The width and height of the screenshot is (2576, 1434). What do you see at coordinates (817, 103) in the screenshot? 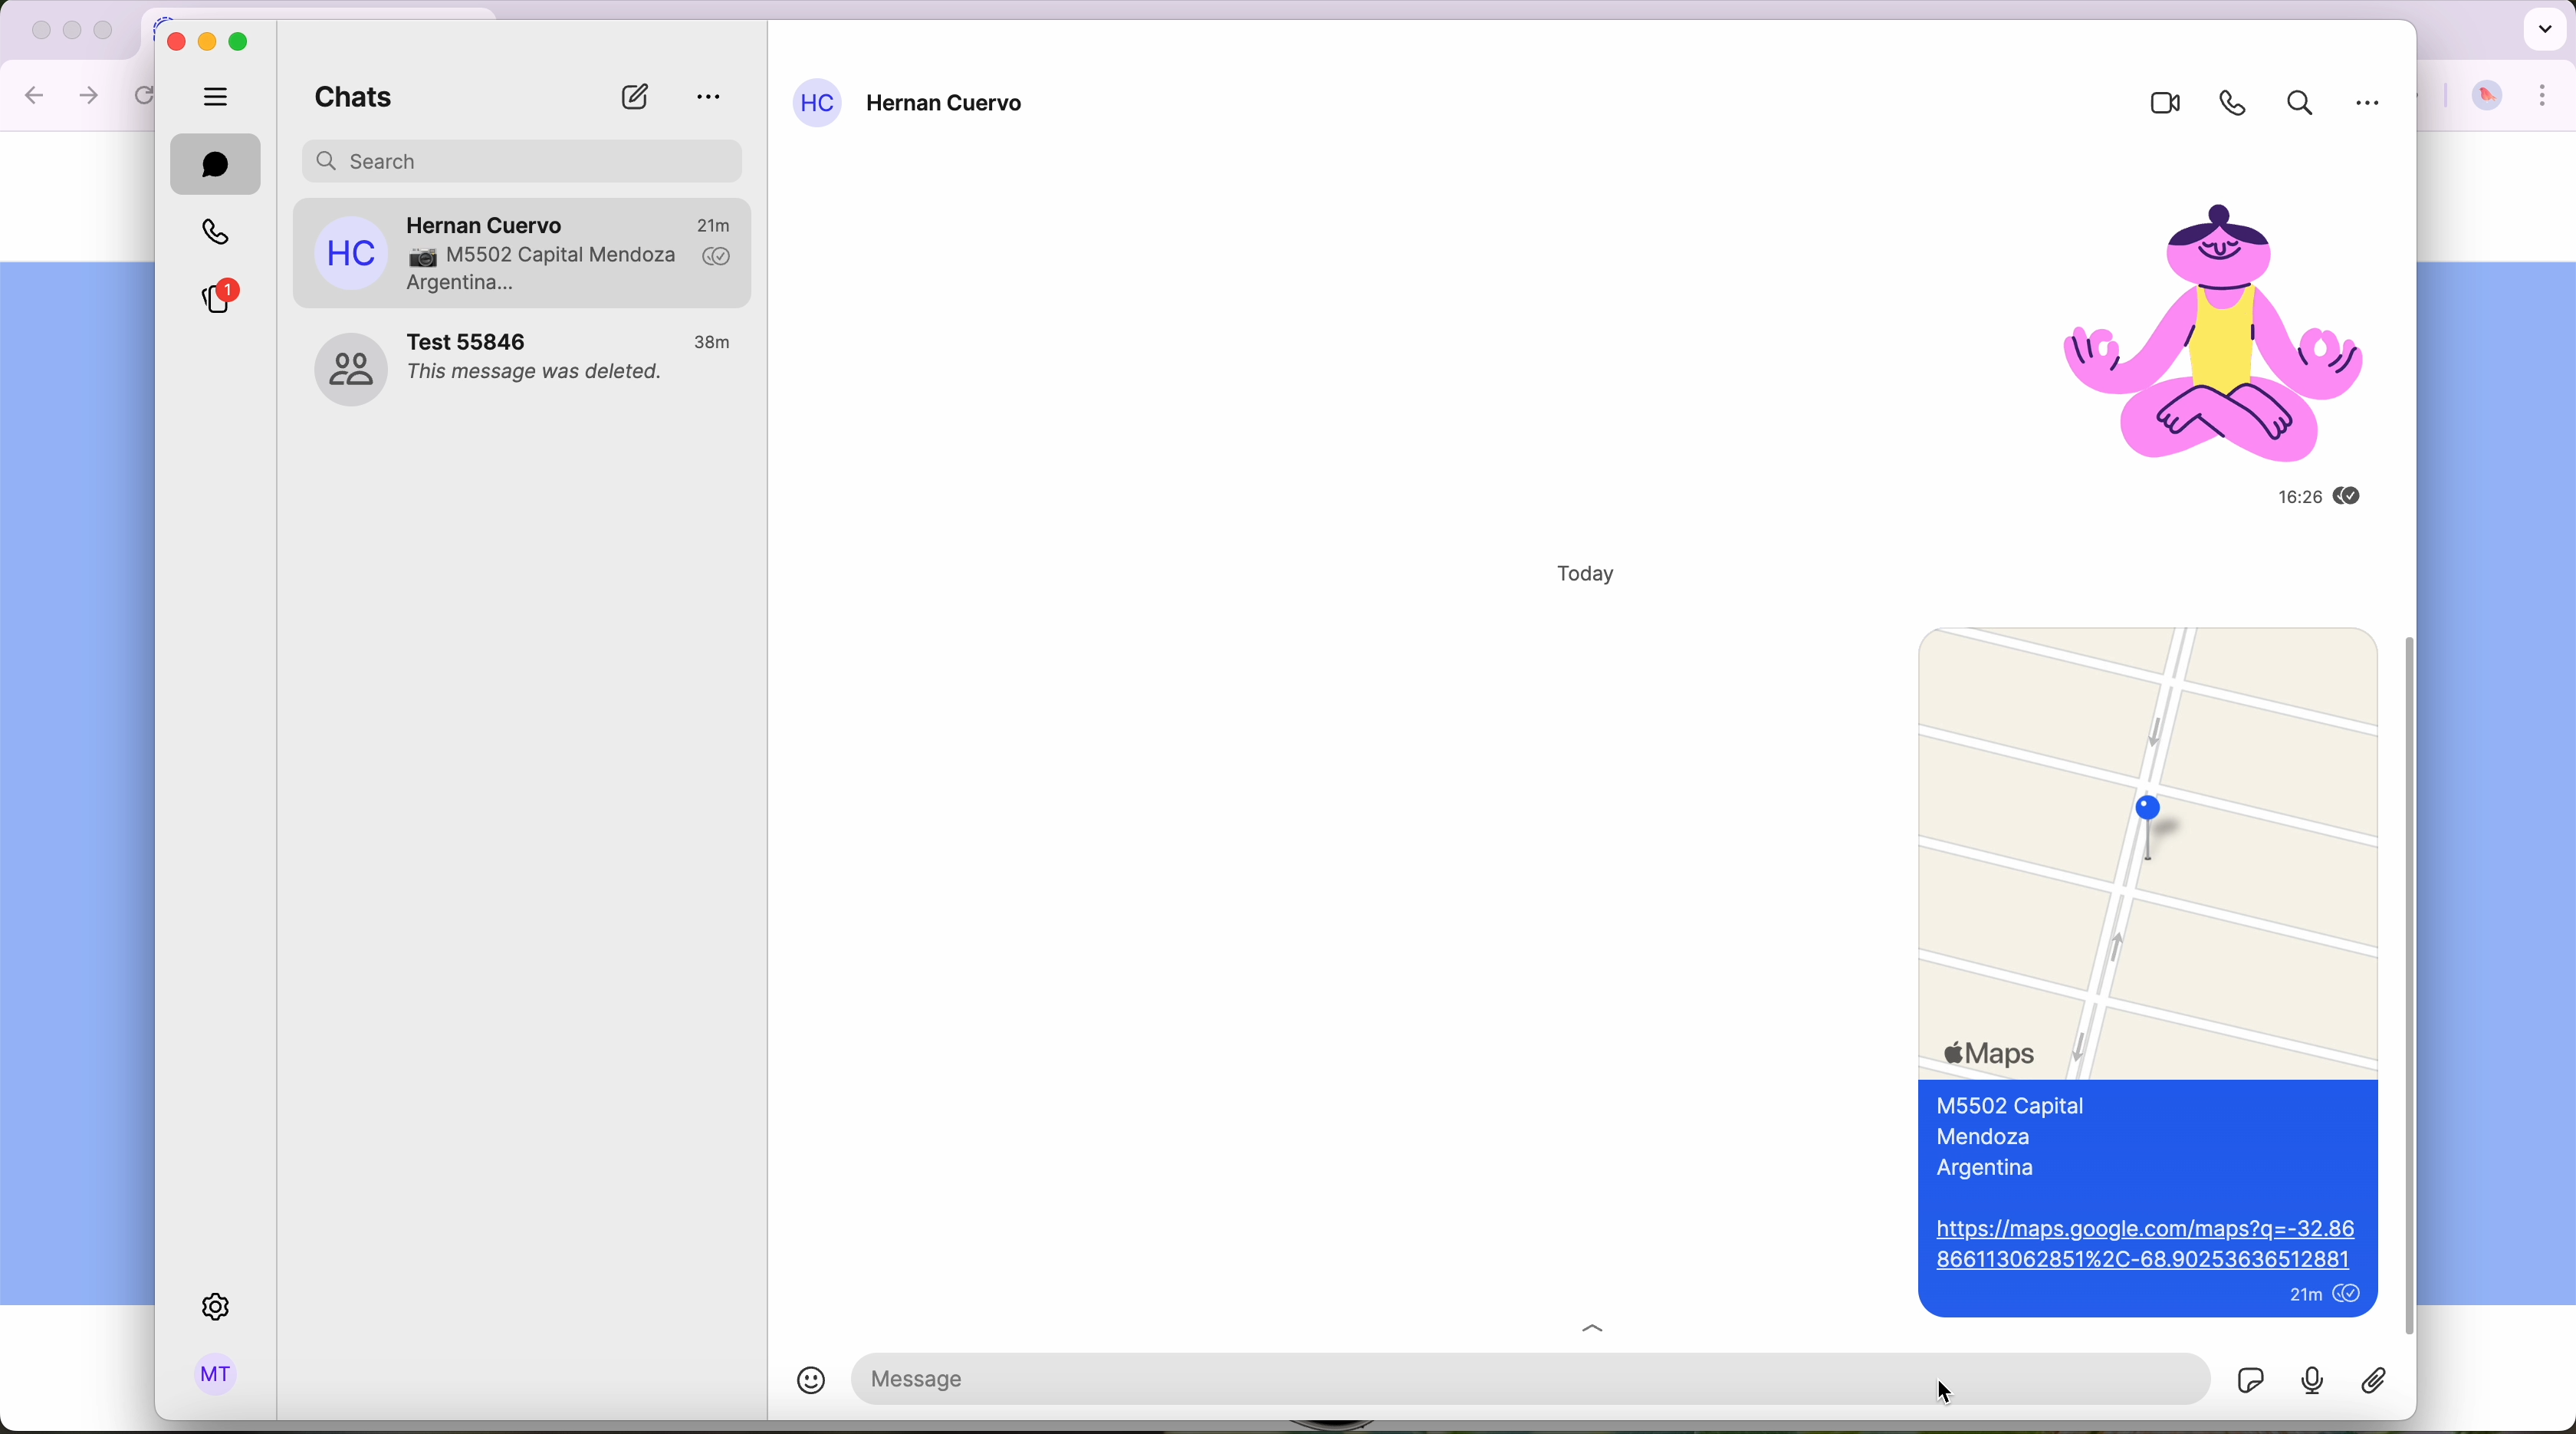
I see `profile icon` at bounding box center [817, 103].